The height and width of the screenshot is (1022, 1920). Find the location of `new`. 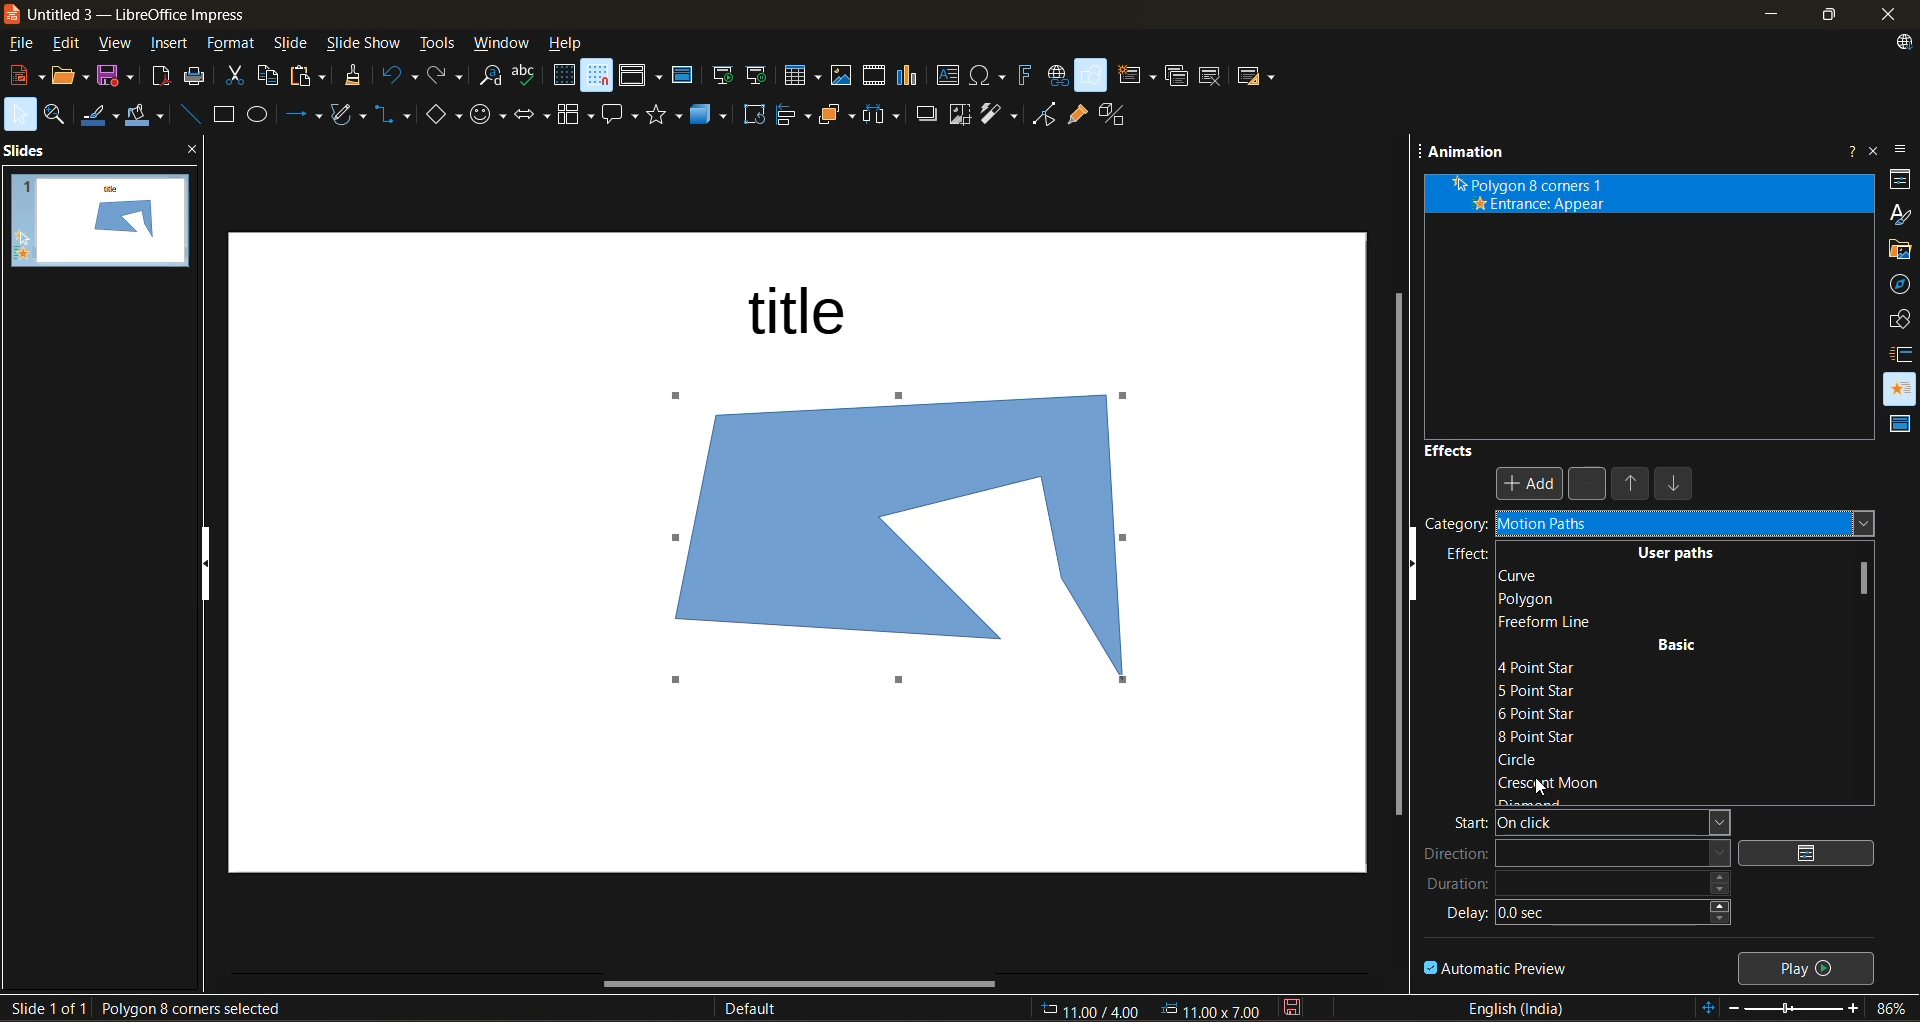

new is located at coordinates (24, 75).